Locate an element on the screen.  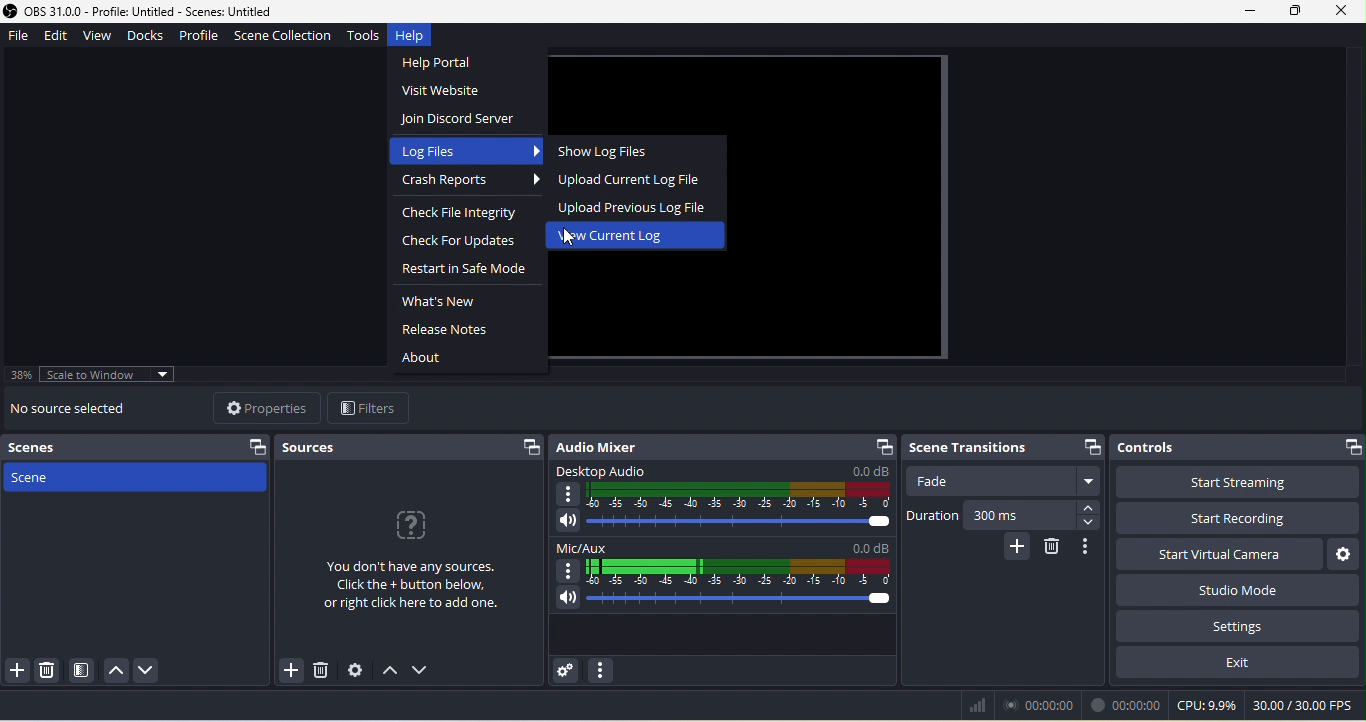
upload current log file is located at coordinates (628, 178).